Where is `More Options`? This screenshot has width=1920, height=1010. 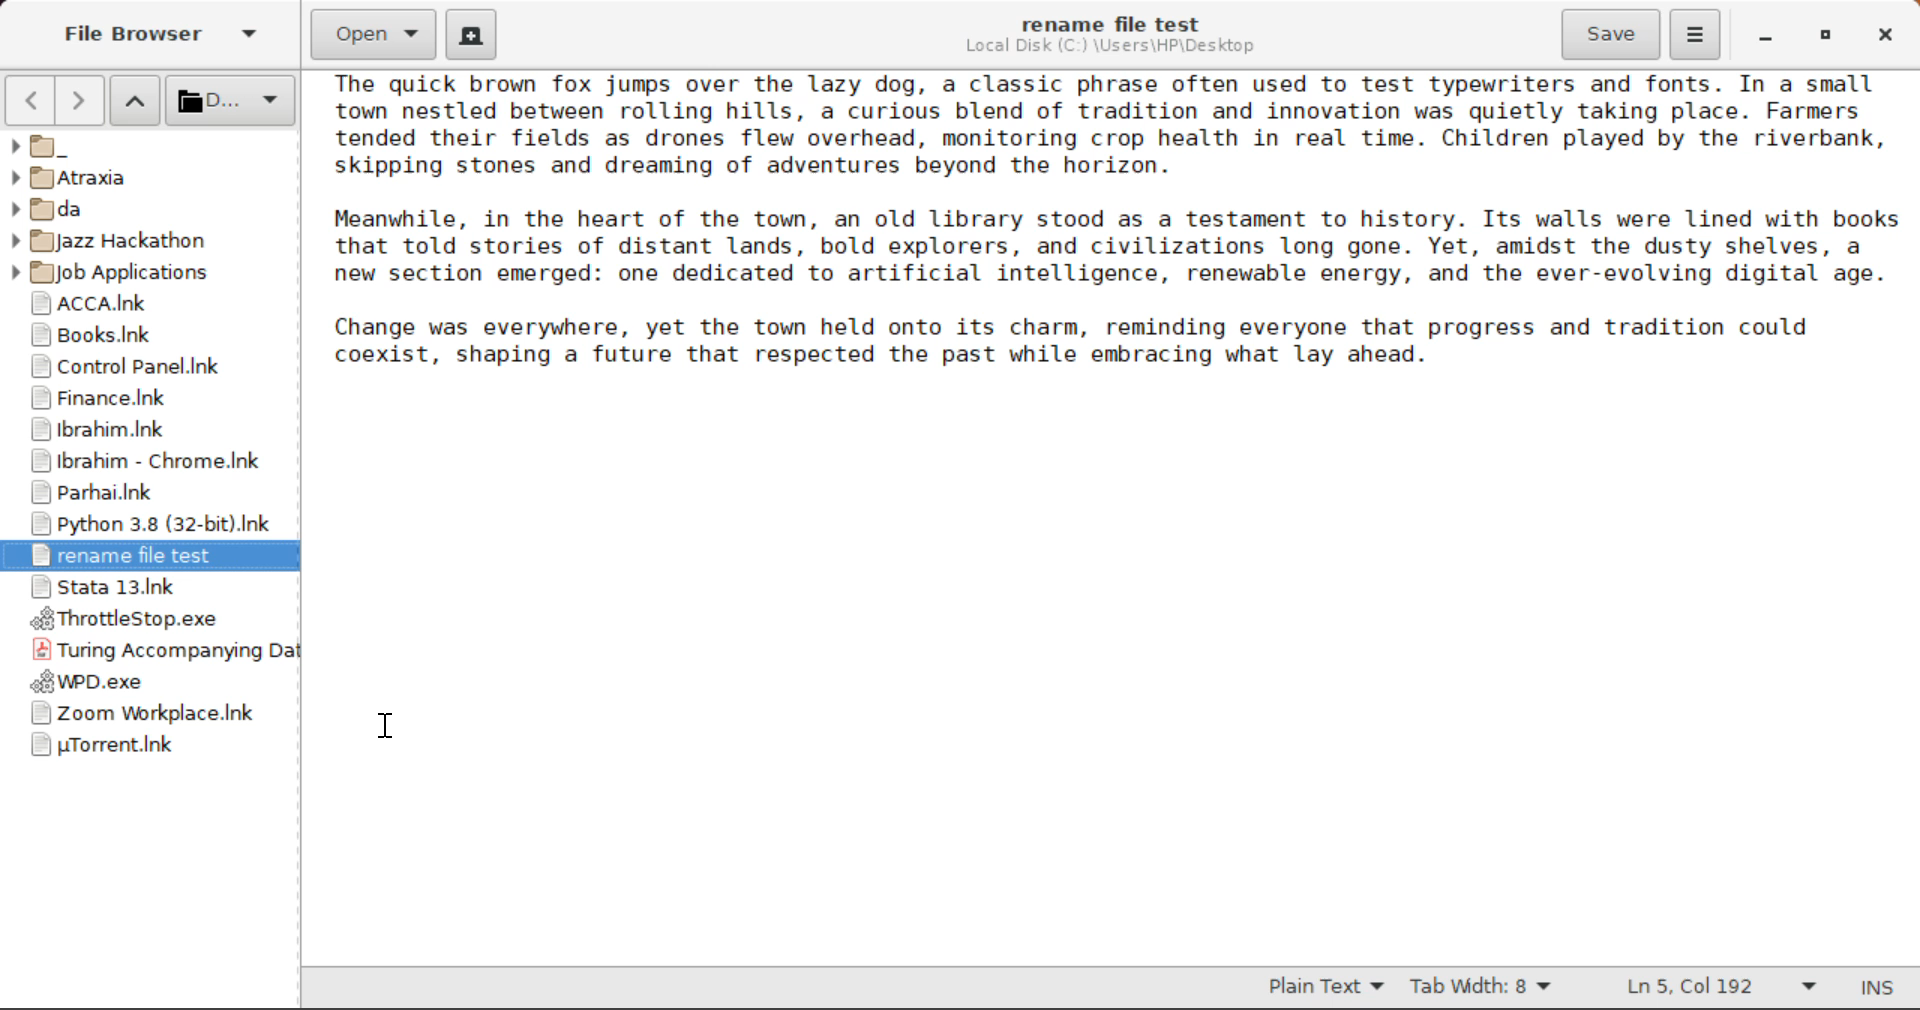 More Options is located at coordinates (1696, 33).